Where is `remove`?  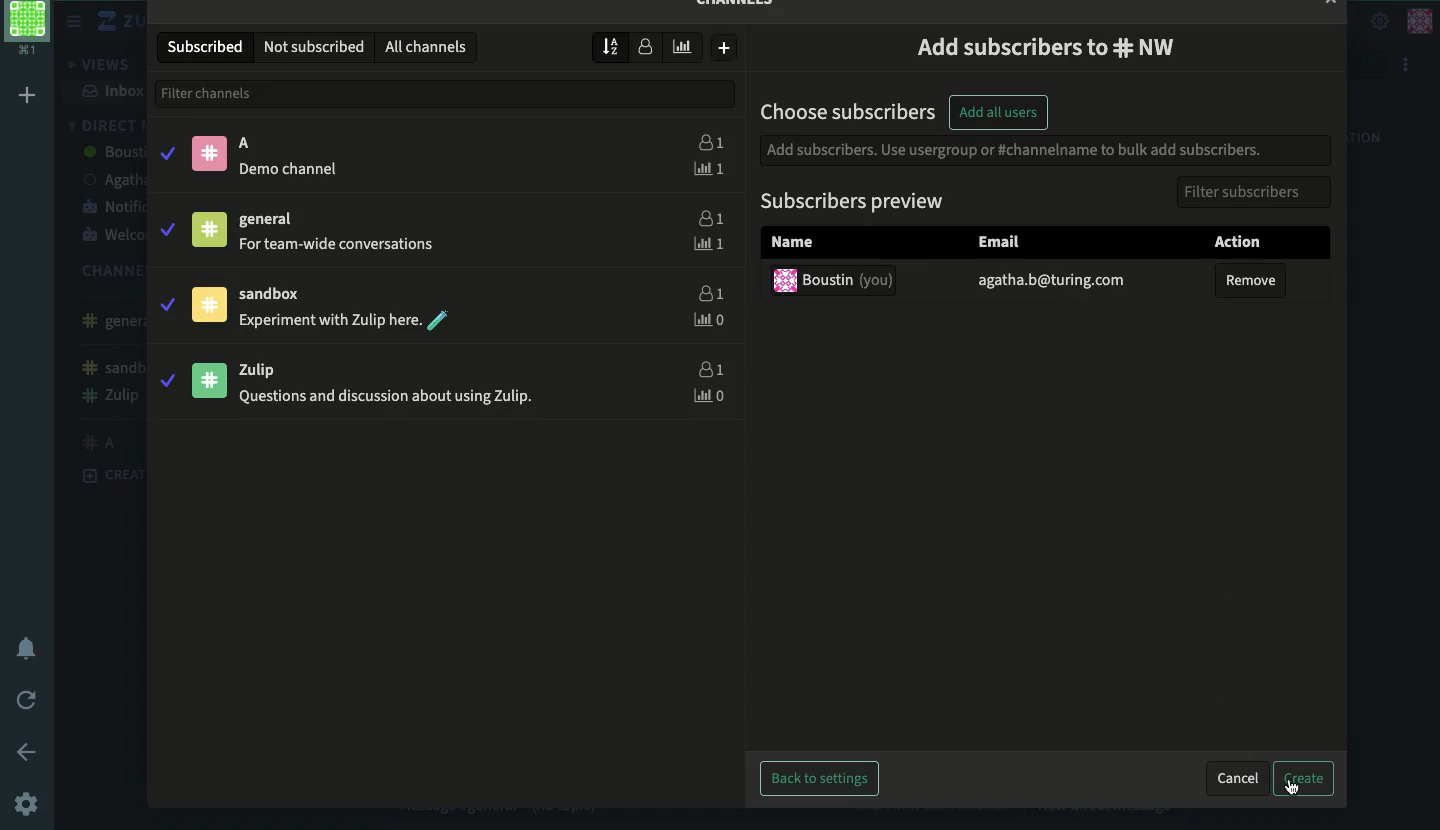
remove is located at coordinates (1252, 285).